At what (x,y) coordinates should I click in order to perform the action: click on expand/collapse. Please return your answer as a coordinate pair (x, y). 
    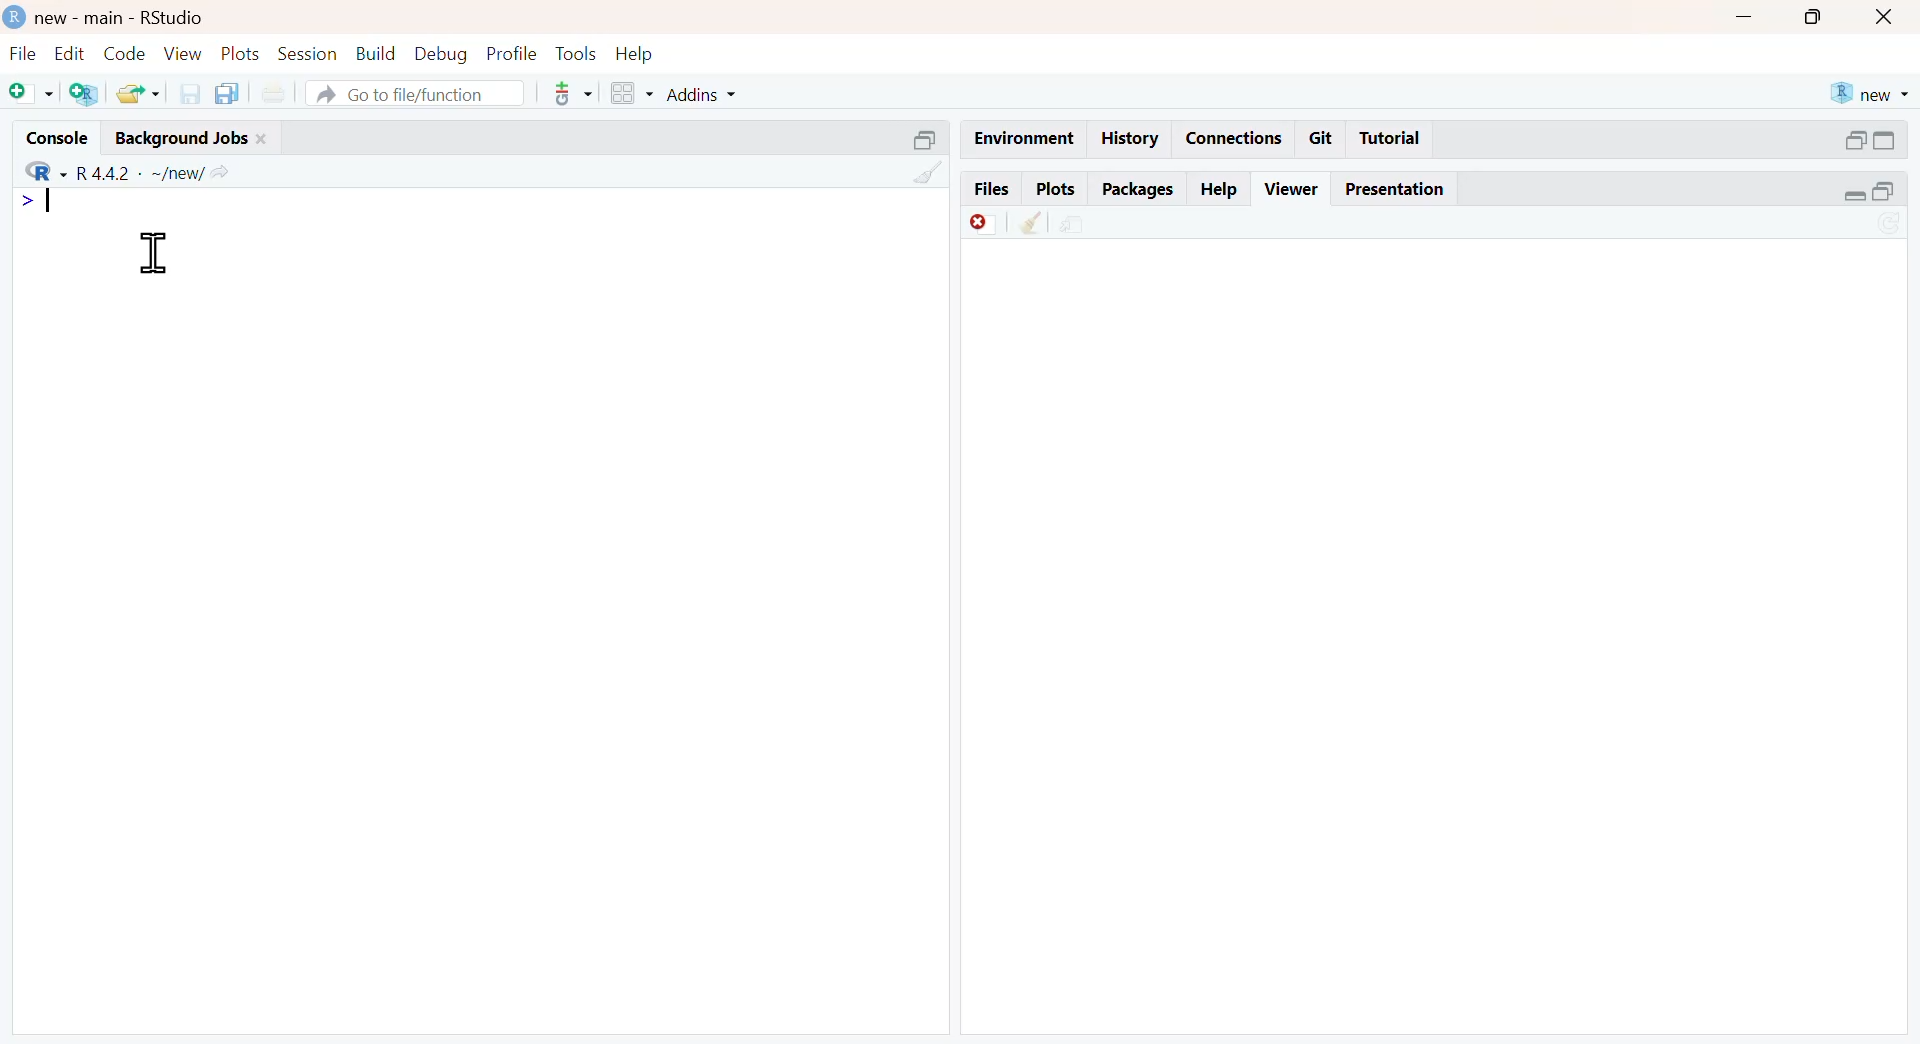
    Looking at the image, I should click on (1854, 196).